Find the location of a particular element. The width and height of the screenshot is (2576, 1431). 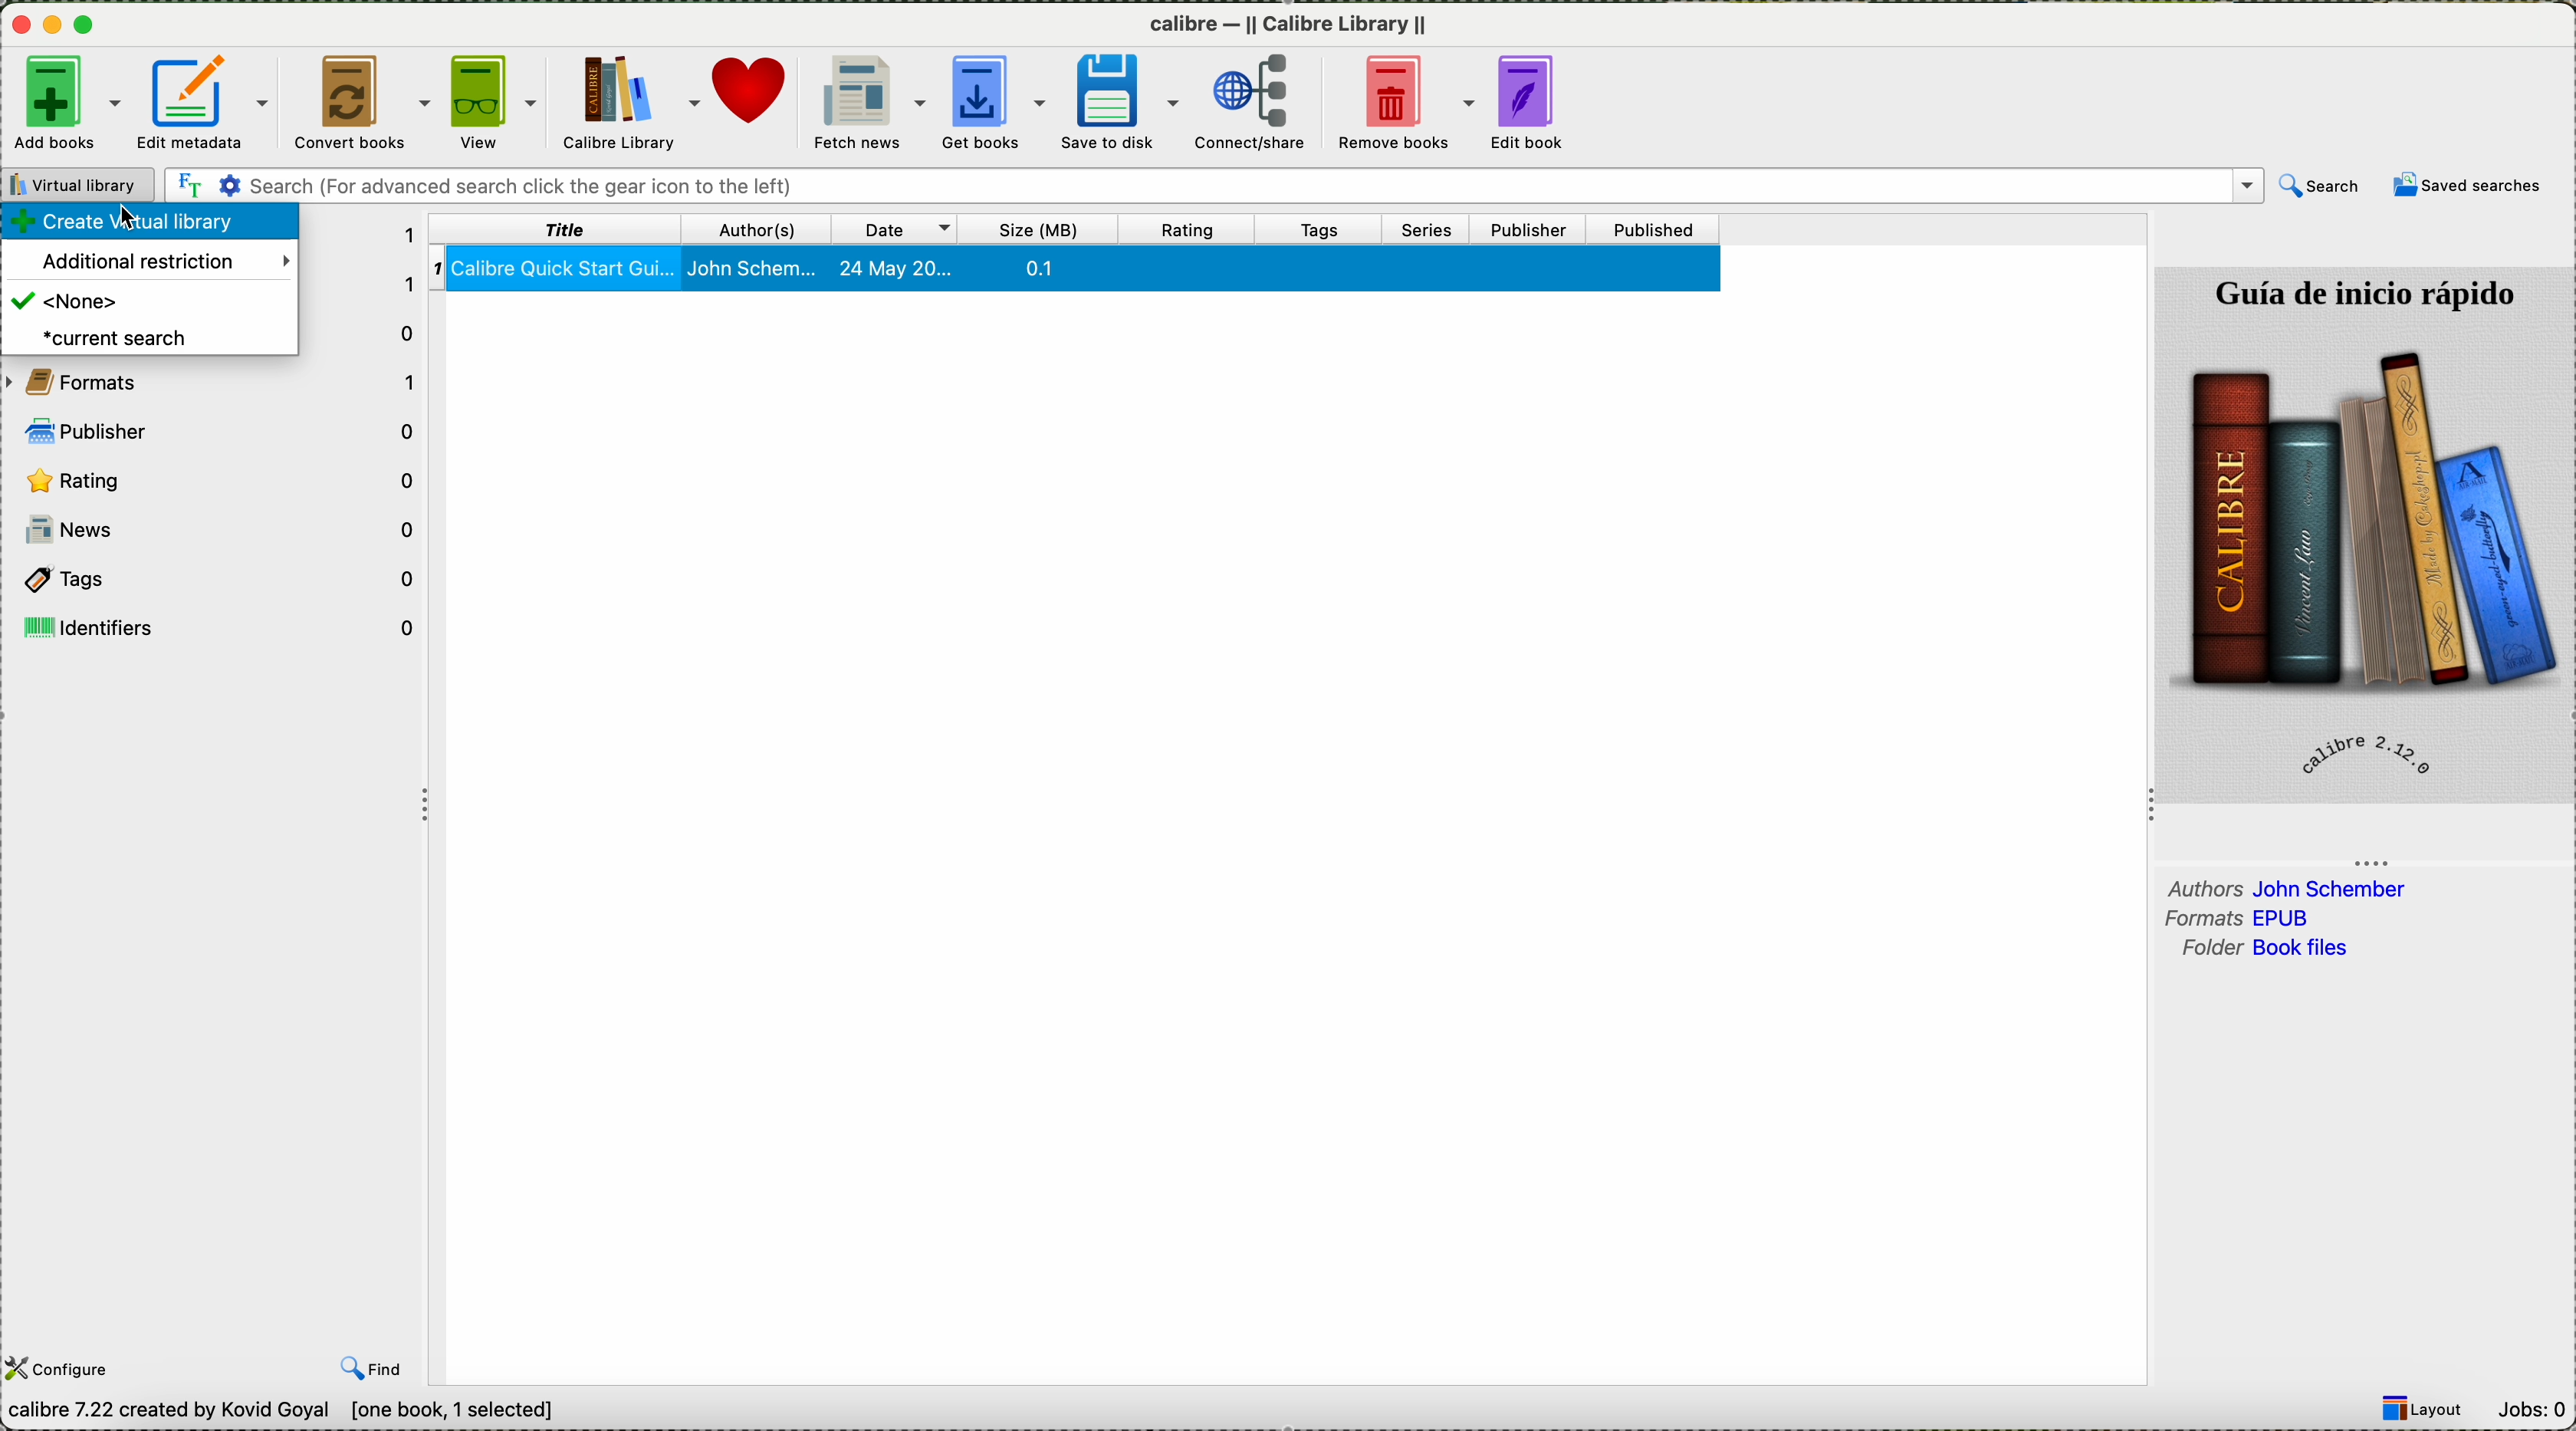

authors is located at coordinates (766, 227).